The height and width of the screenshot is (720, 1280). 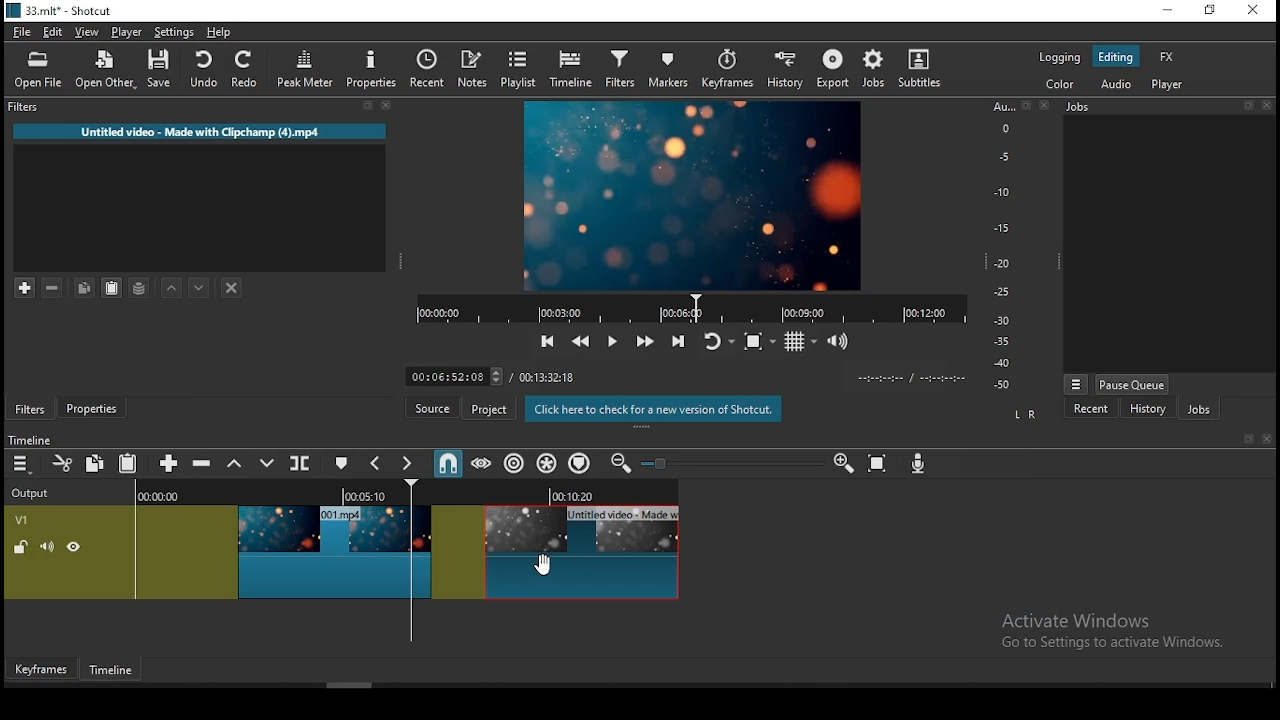 I want to click on timeline, so click(x=568, y=70).